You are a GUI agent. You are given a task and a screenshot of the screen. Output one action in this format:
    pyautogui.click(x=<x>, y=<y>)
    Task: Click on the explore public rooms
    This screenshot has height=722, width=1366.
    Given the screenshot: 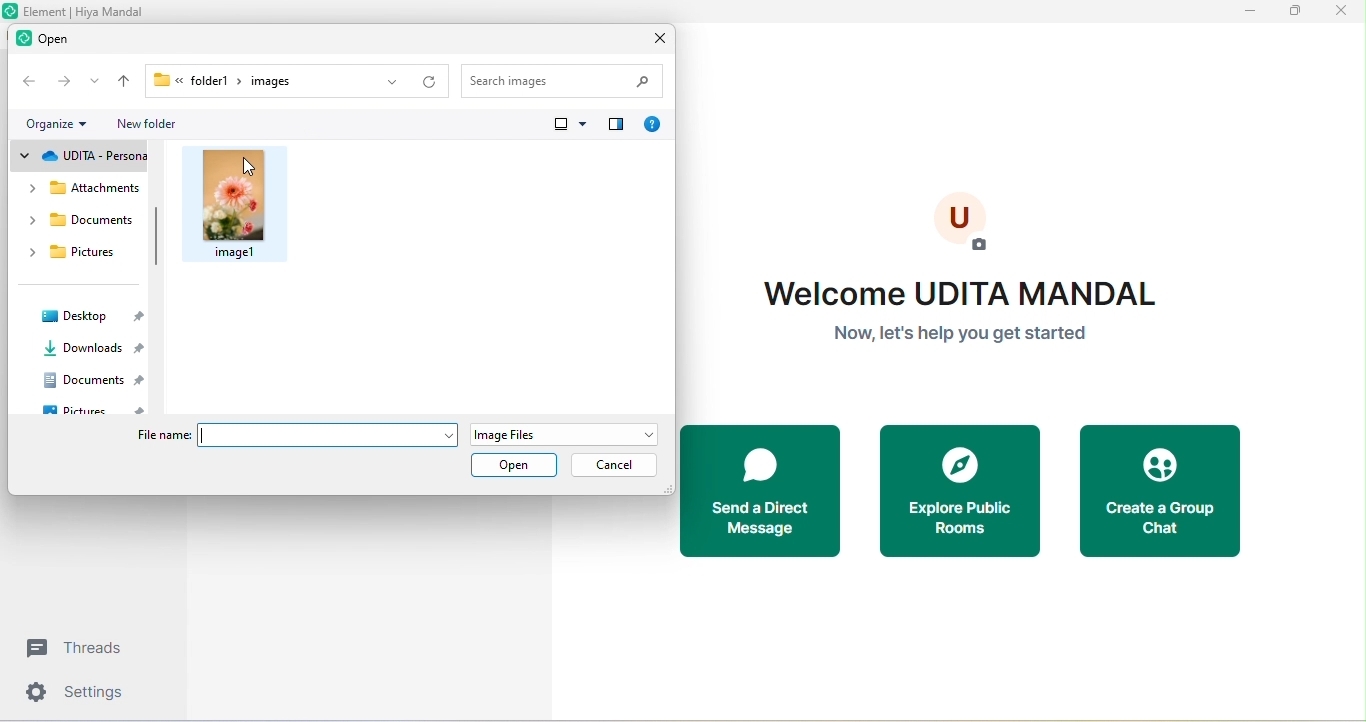 What is the action you would take?
    pyautogui.click(x=960, y=492)
    